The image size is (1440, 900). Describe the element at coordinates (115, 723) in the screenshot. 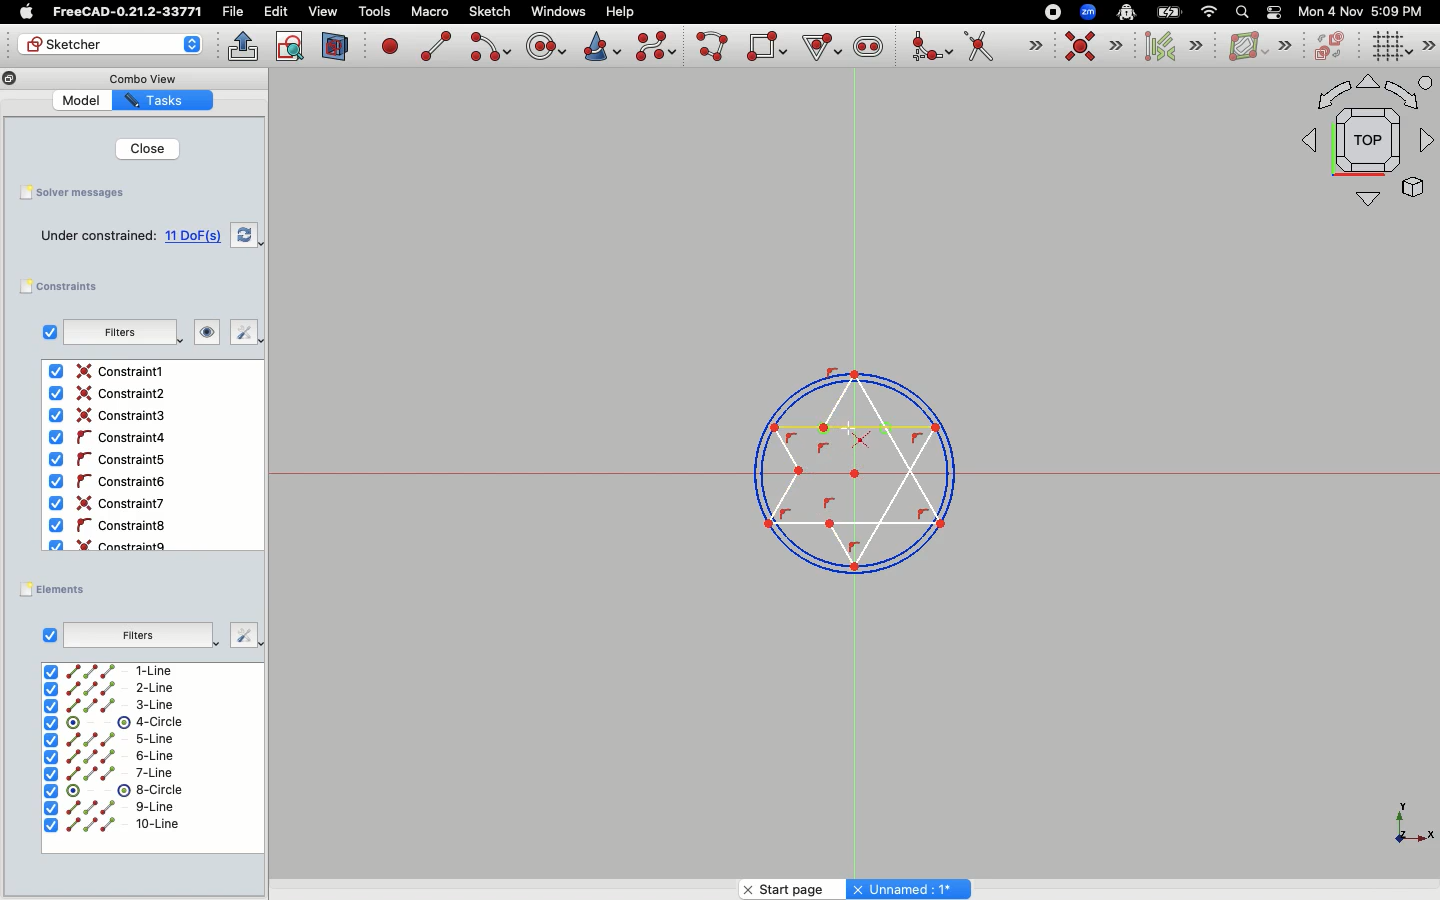

I see `4-Circle` at that location.